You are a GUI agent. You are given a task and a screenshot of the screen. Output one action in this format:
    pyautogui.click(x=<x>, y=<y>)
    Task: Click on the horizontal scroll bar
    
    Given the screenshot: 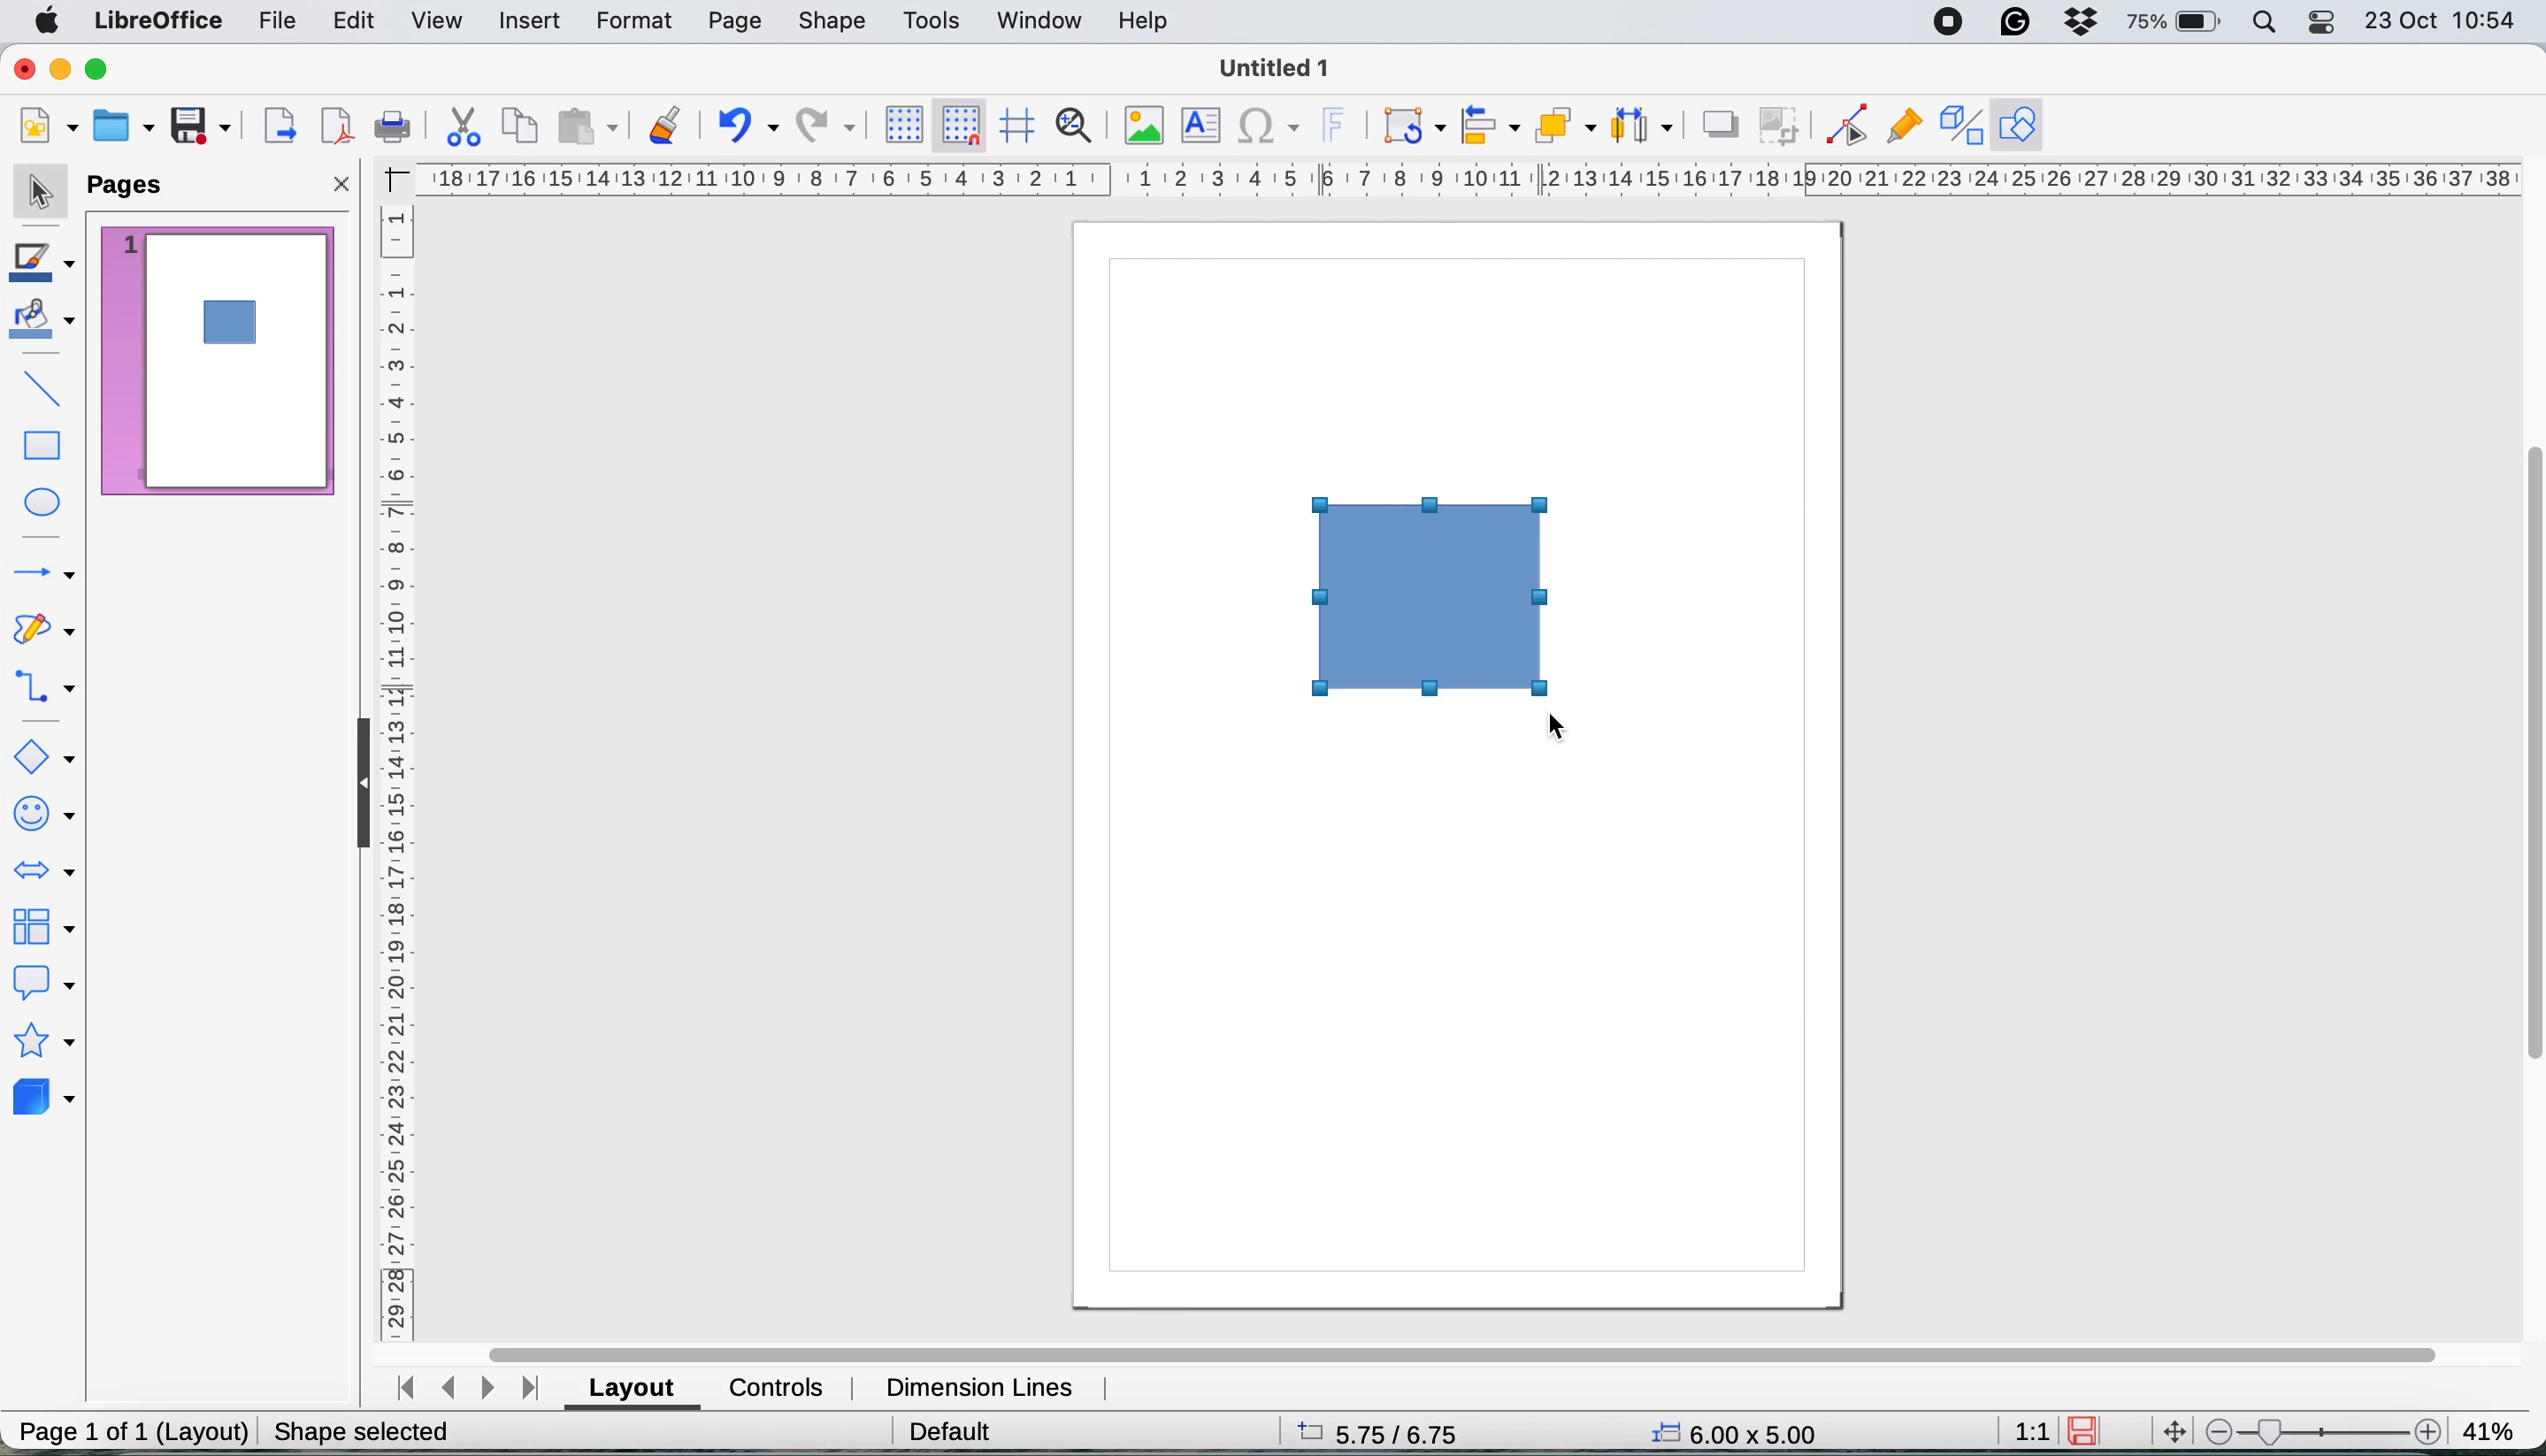 What is the action you would take?
    pyautogui.click(x=1464, y=1343)
    